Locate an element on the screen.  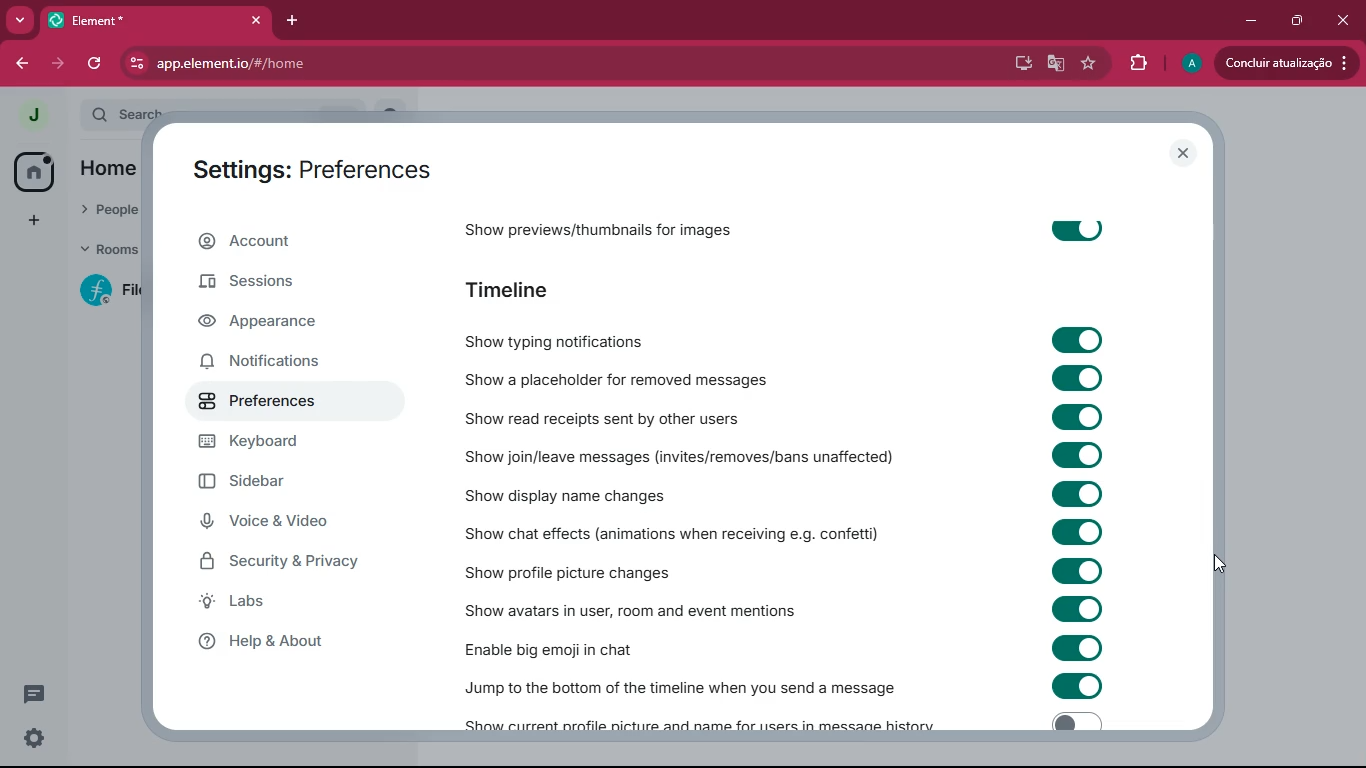
toggle on  is located at coordinates (1081, 455).